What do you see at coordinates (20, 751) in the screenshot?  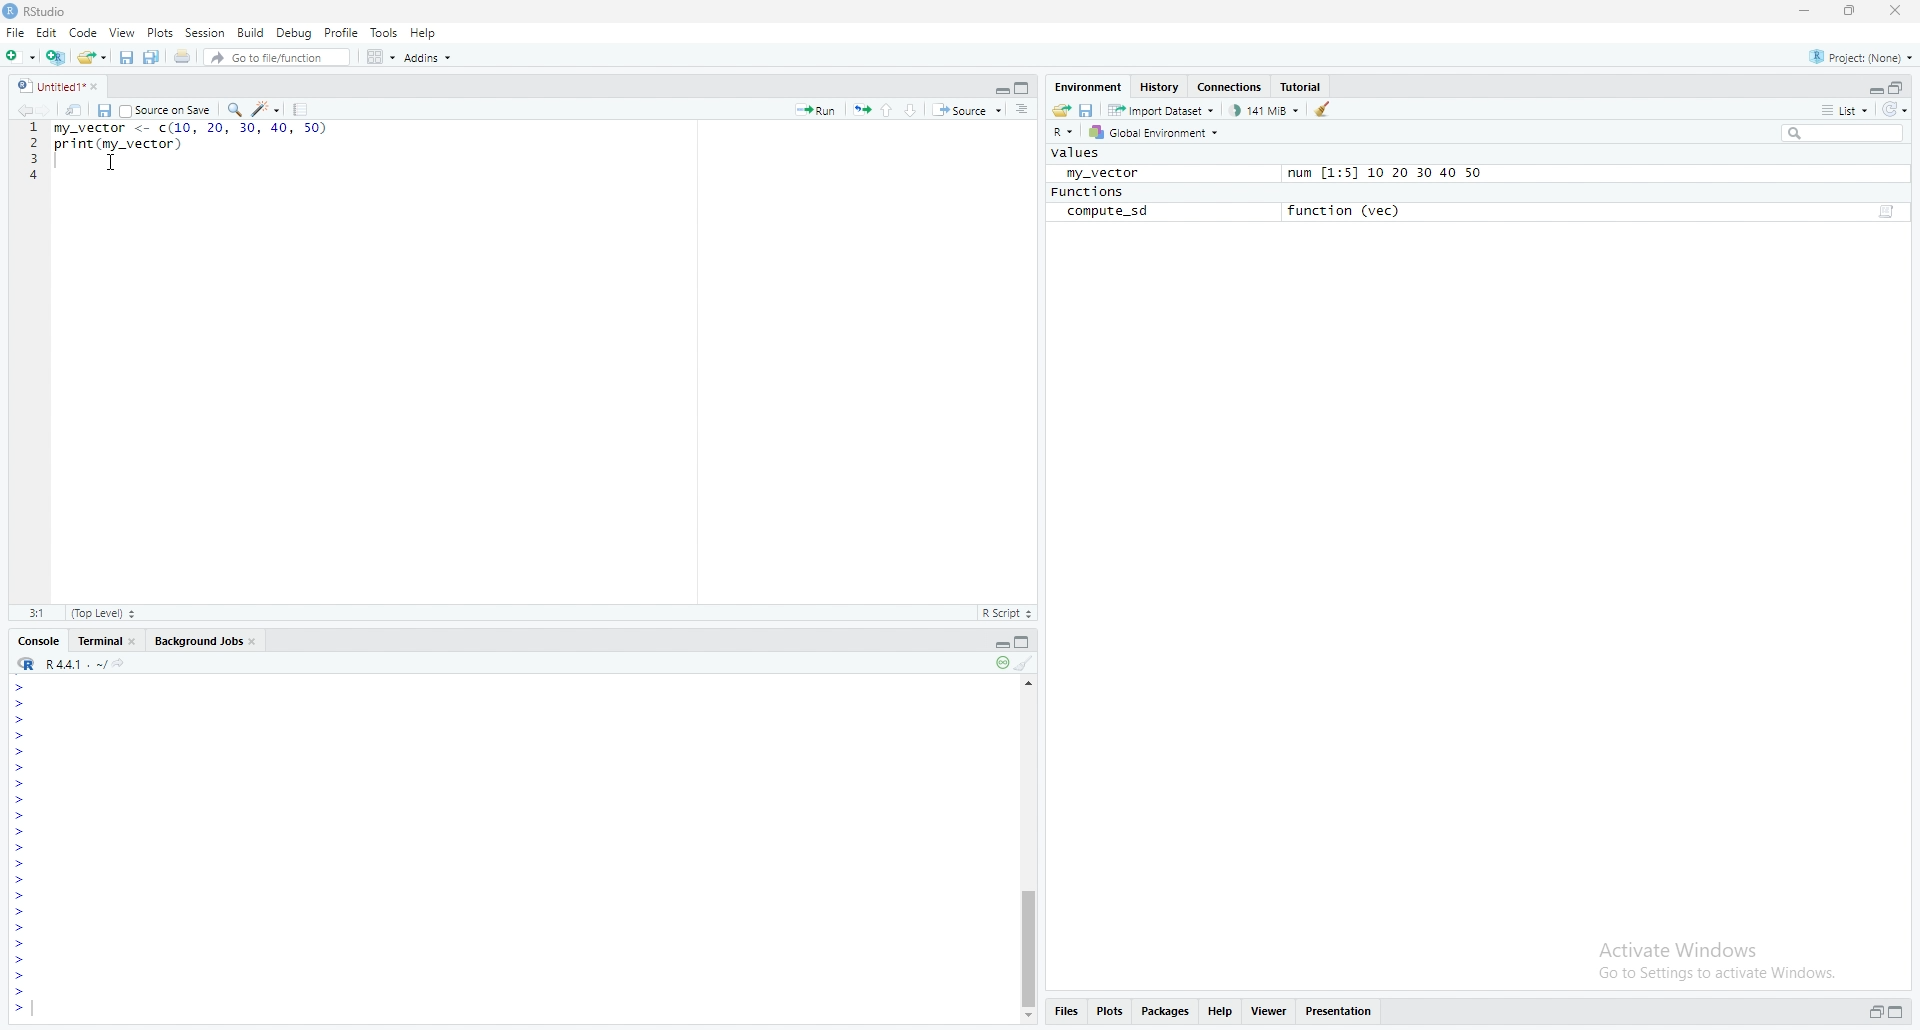 I see `Prompt Cursor` at bounding box center [20, 751].